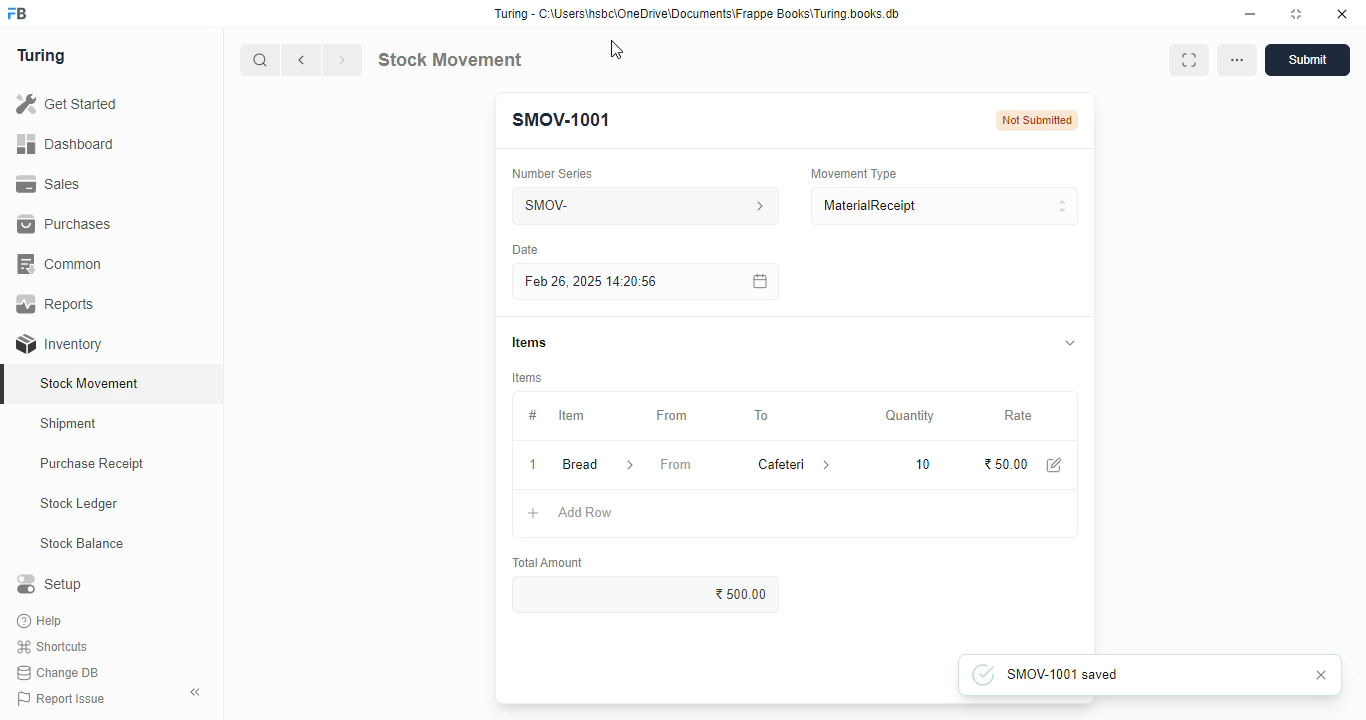  Describe the element at coordinates (533, 466) in the screenshot. I see `remove` at that location.